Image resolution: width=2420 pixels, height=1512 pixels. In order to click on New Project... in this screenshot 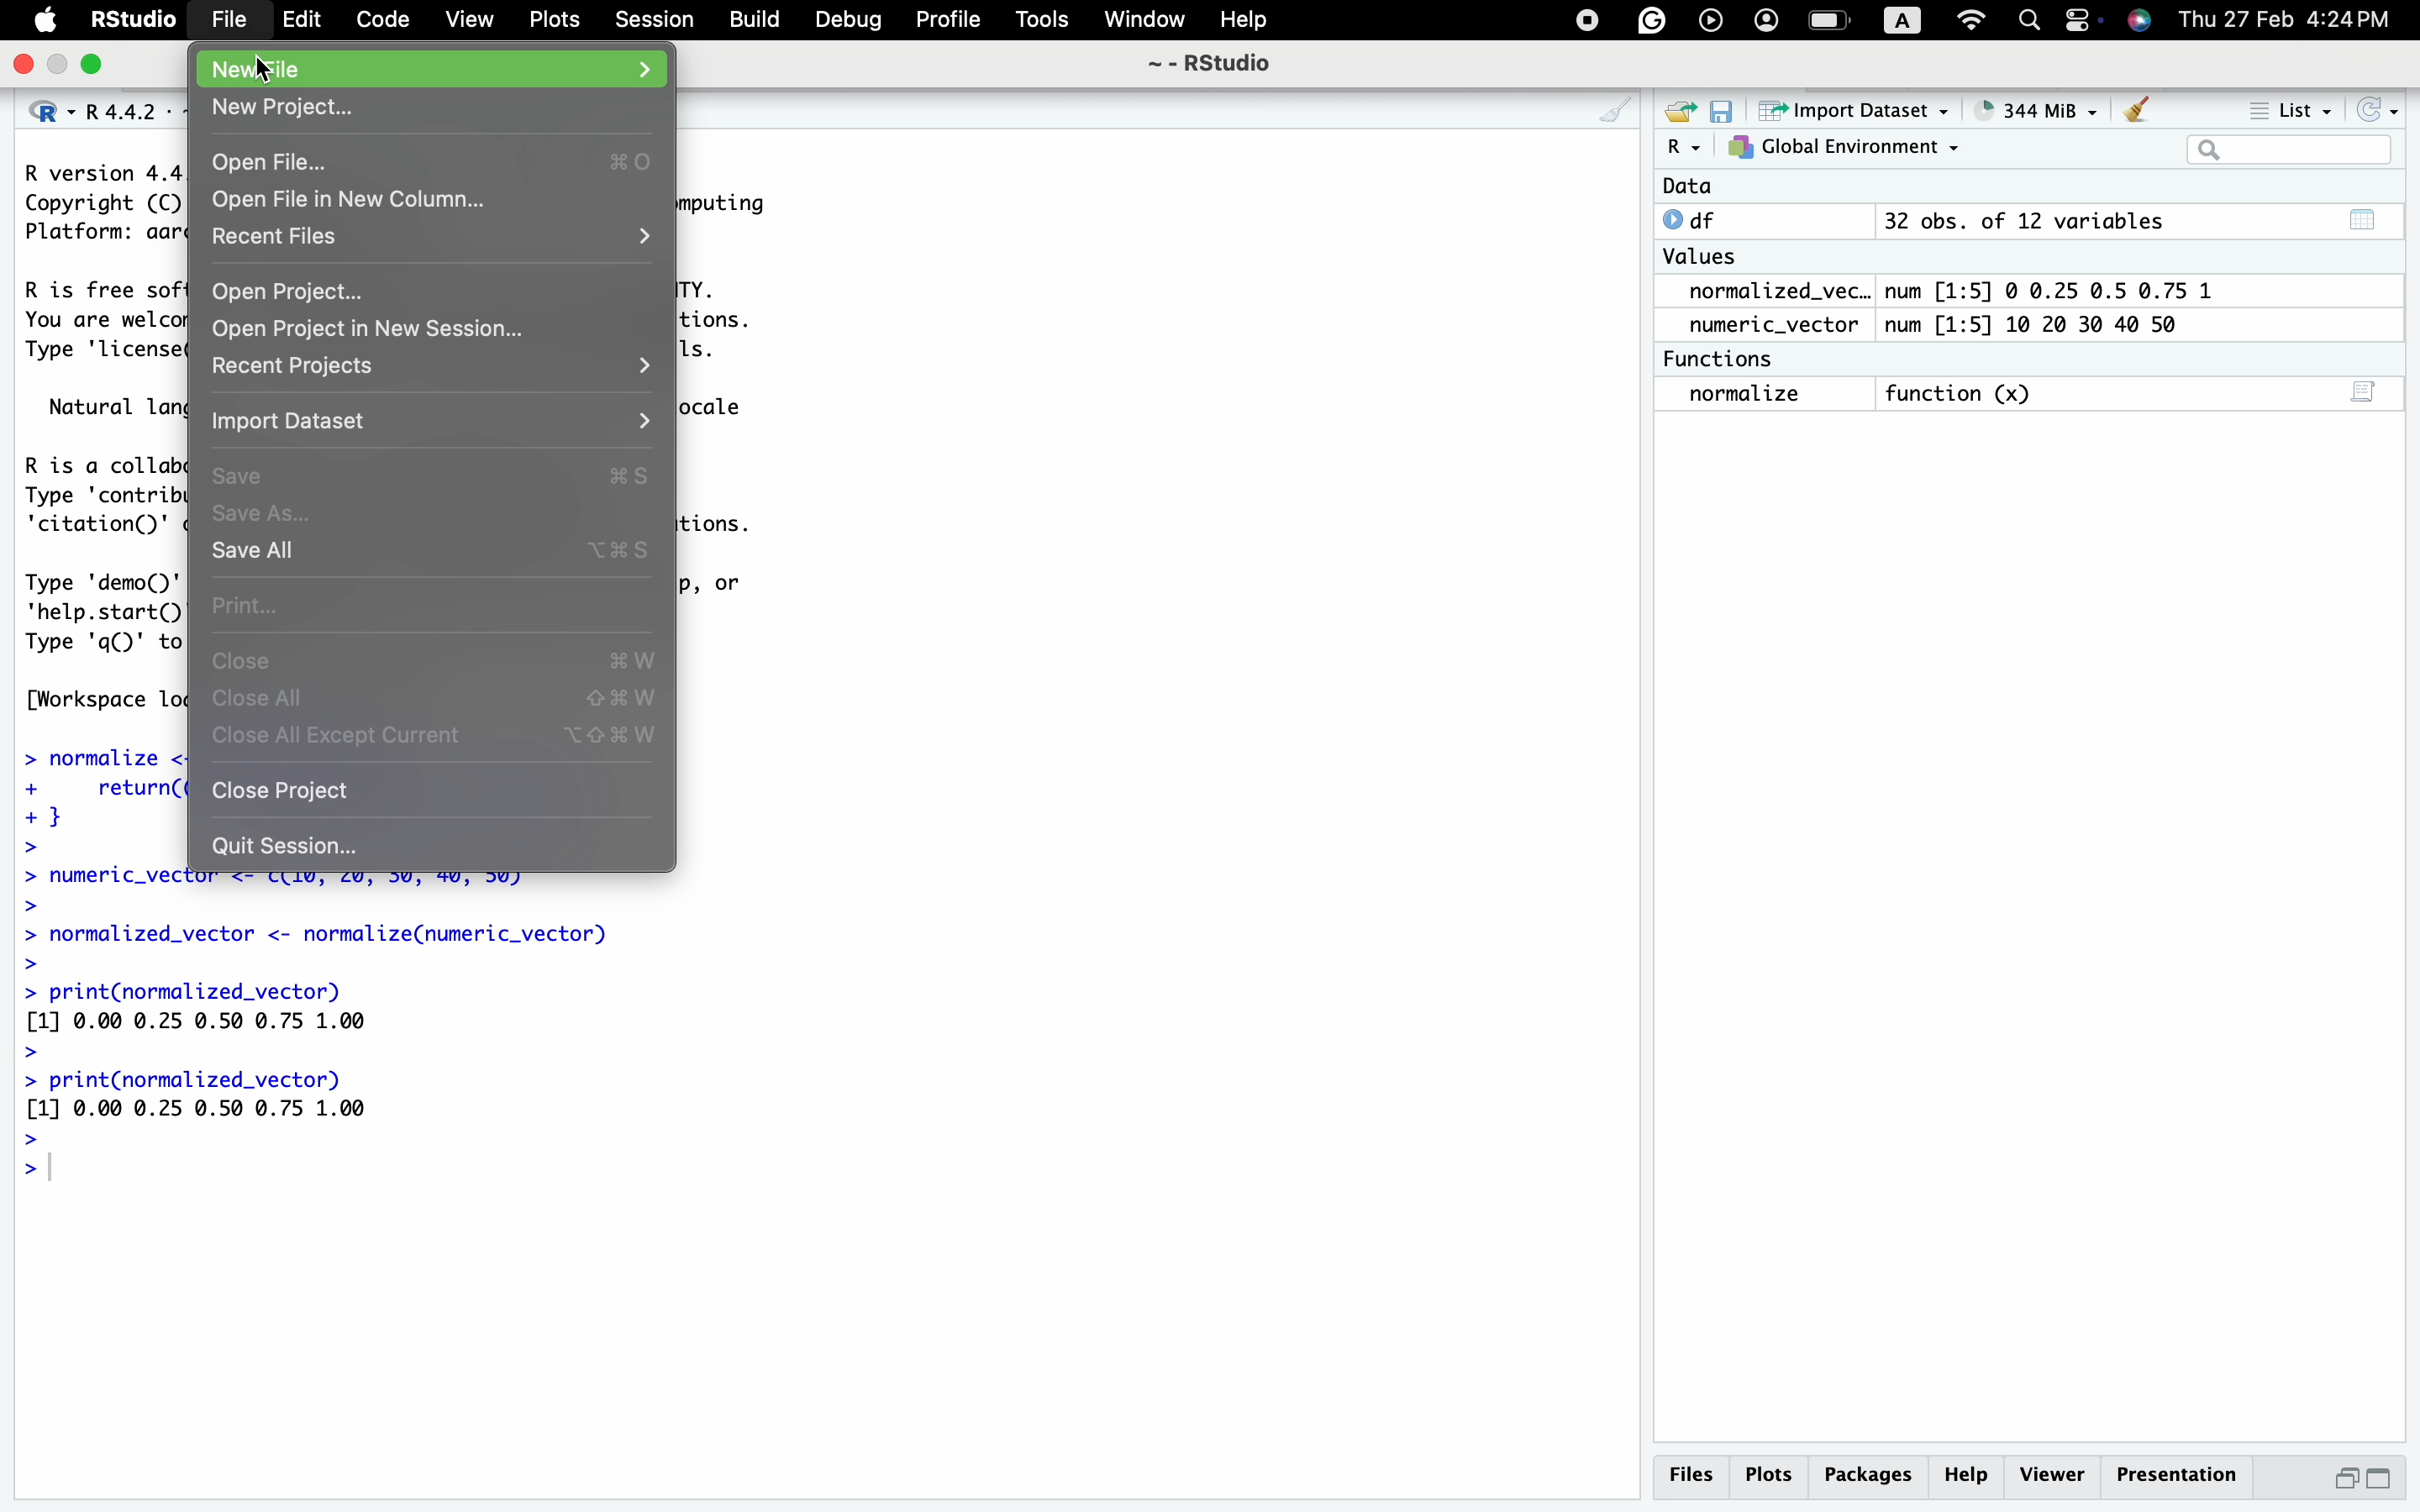, I will do `click(278, 111)`.